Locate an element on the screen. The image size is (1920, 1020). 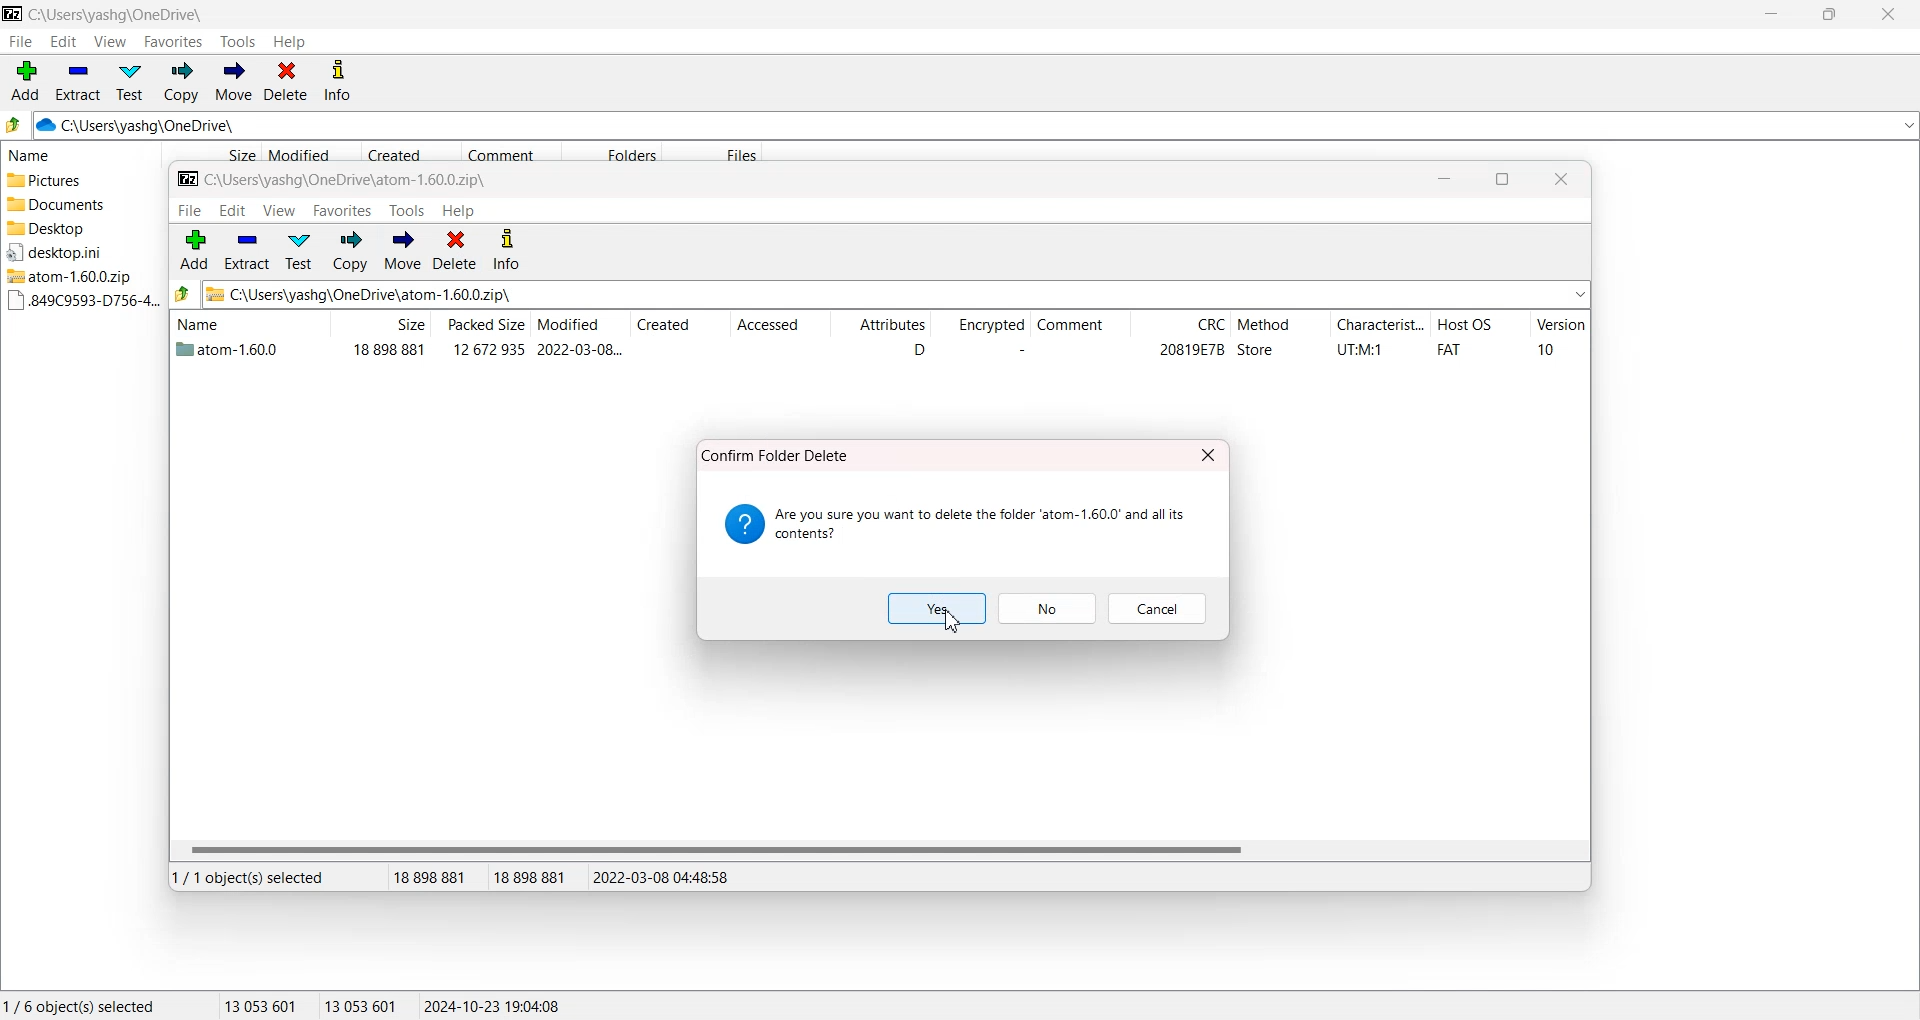
18 898 881 is located at coordinates (437, 878).